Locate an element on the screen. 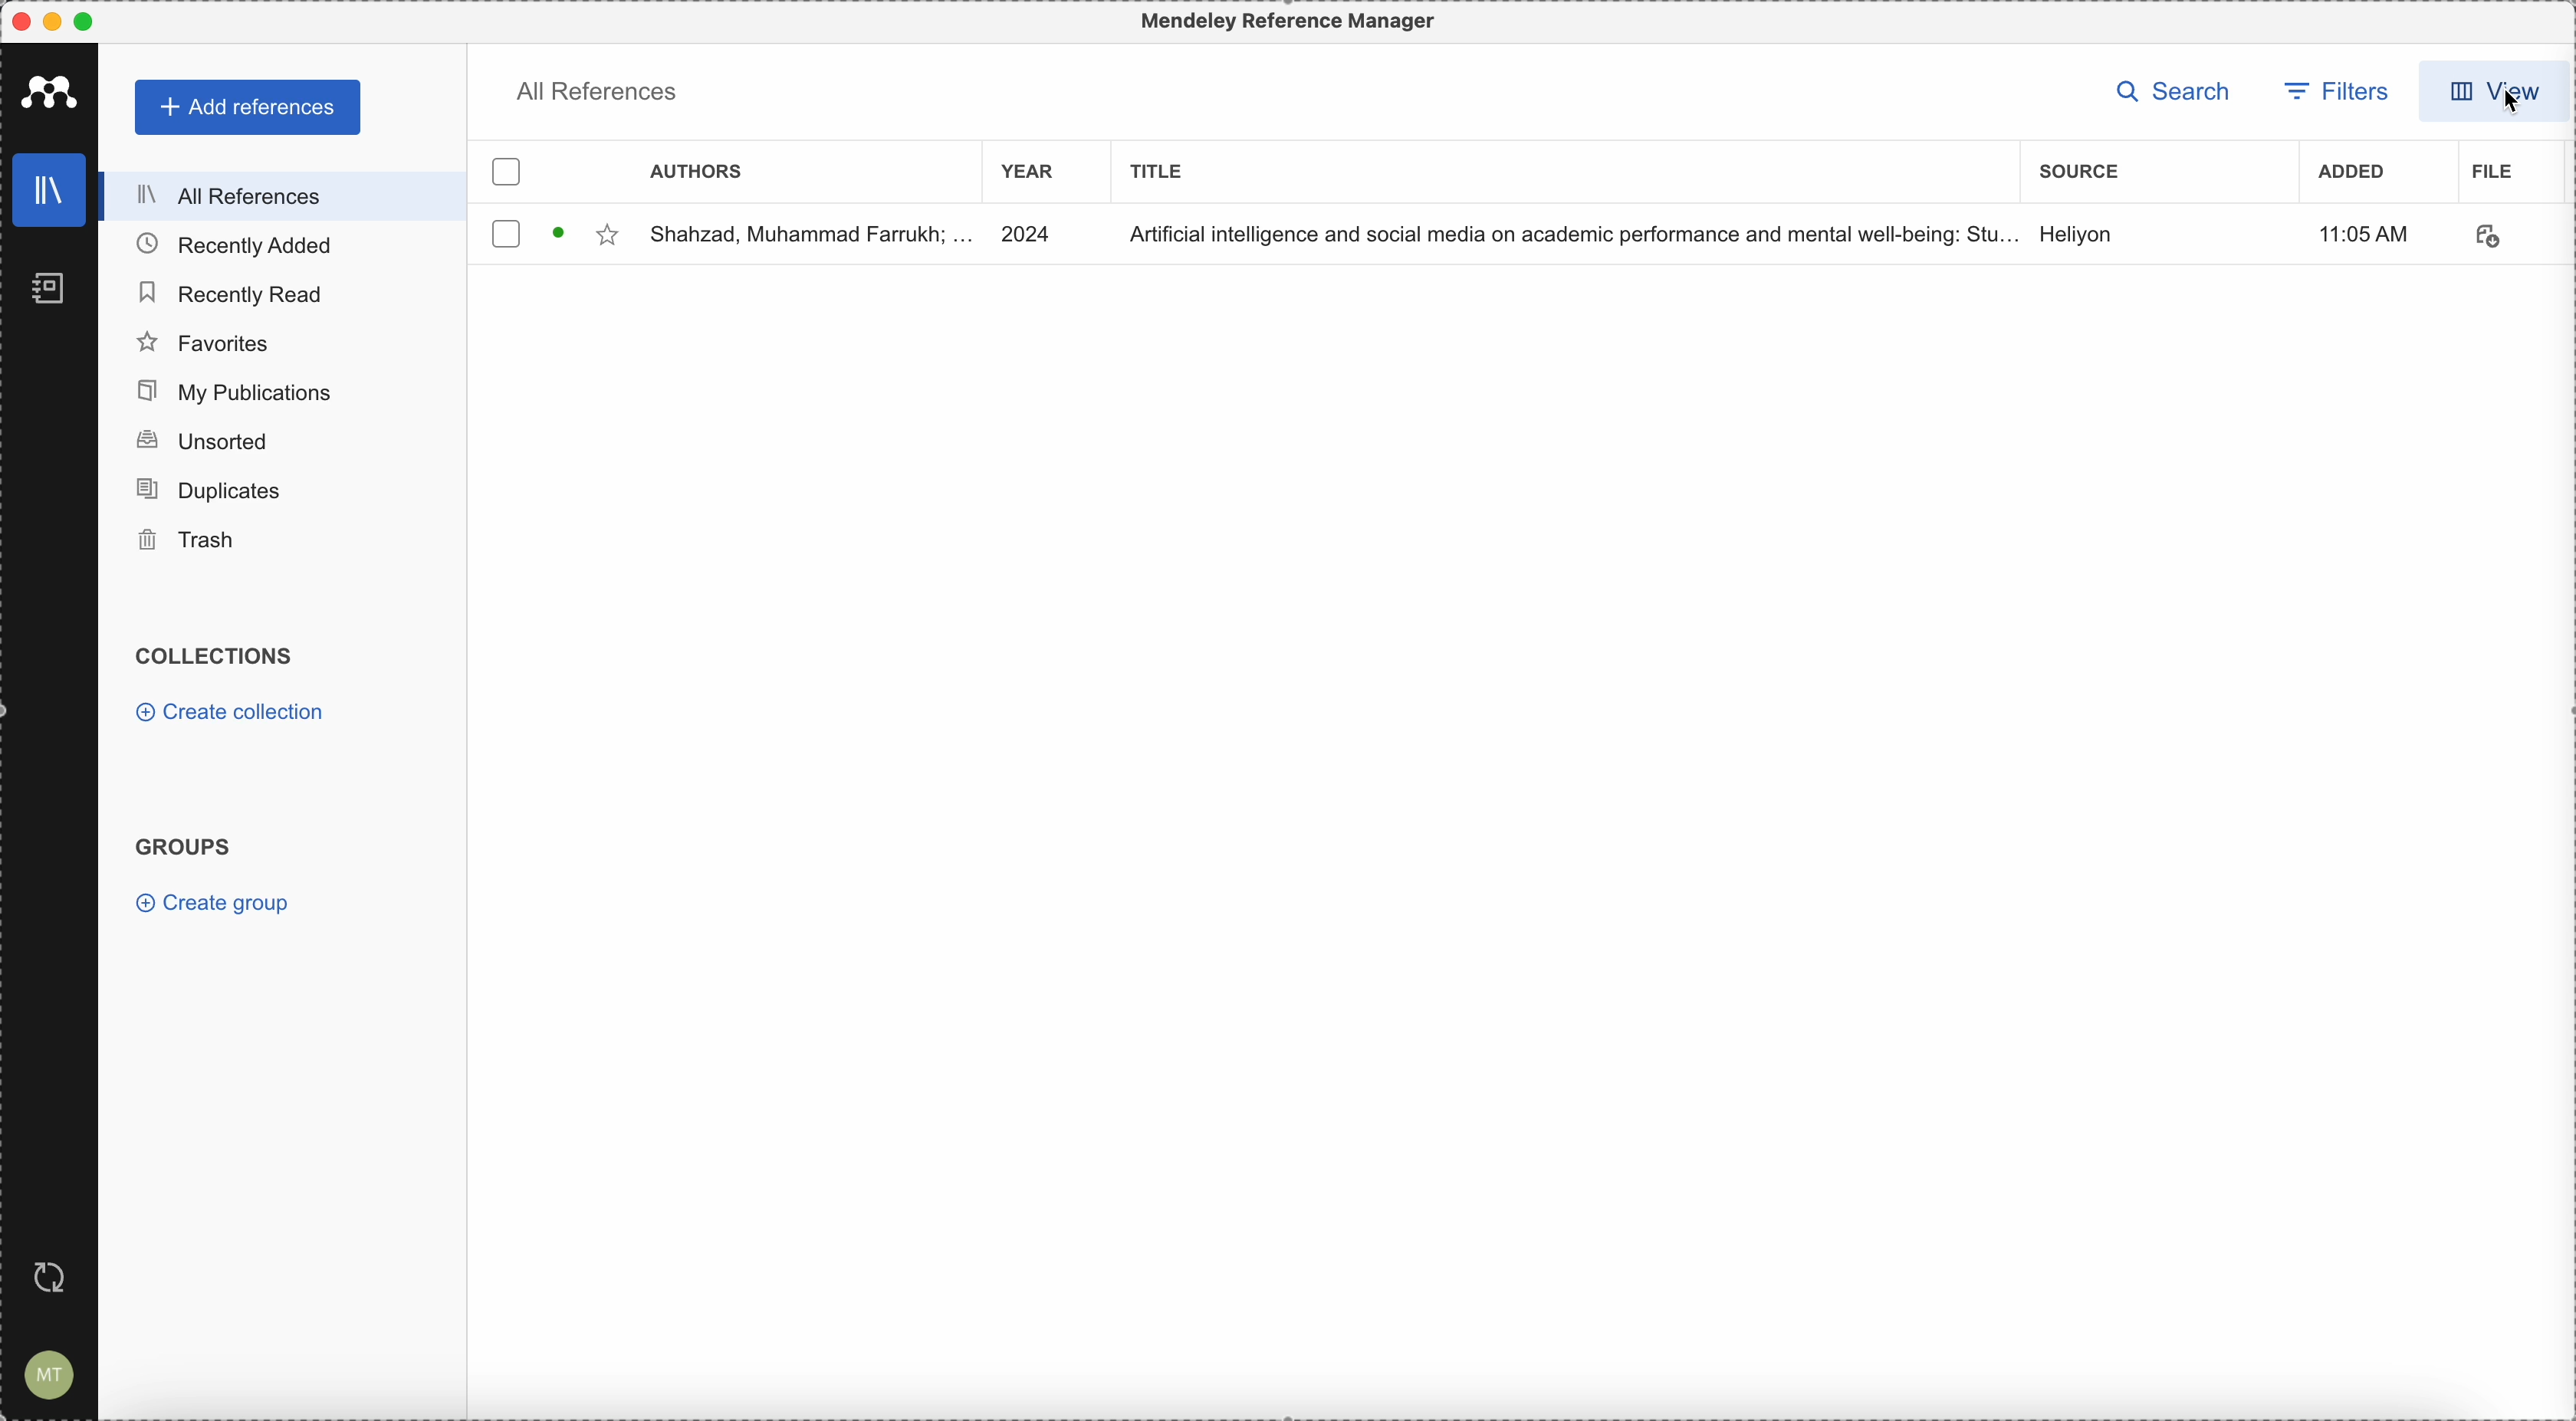 Image resolution: width=2576 pixels, height=1421 pixels. view is located at coordinates (2496, 85).